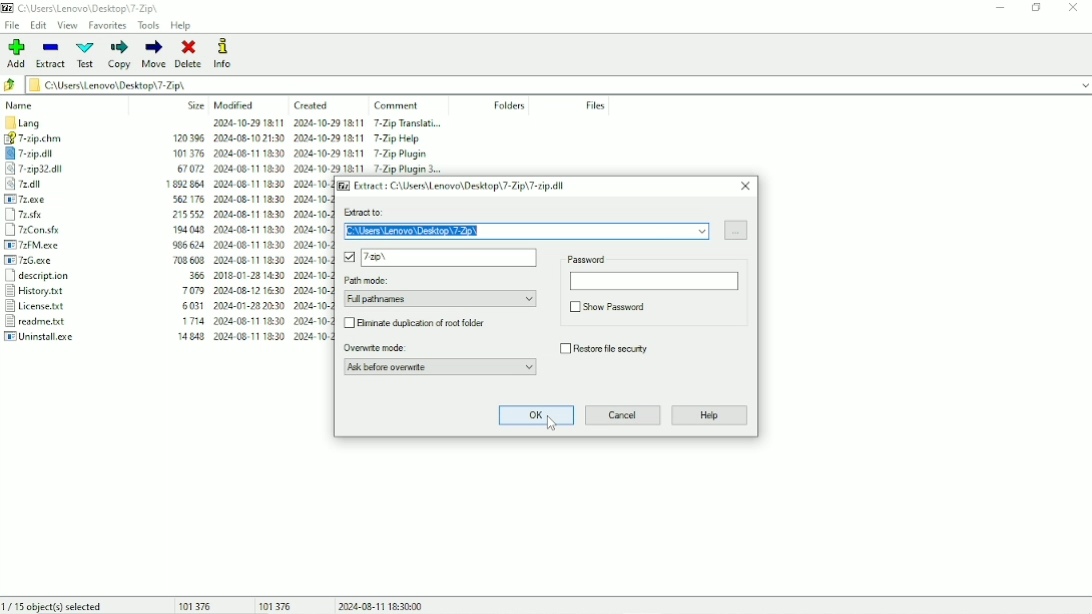 This screenshot has height=614, width=1092. I want to click on View, so click(67, 25).